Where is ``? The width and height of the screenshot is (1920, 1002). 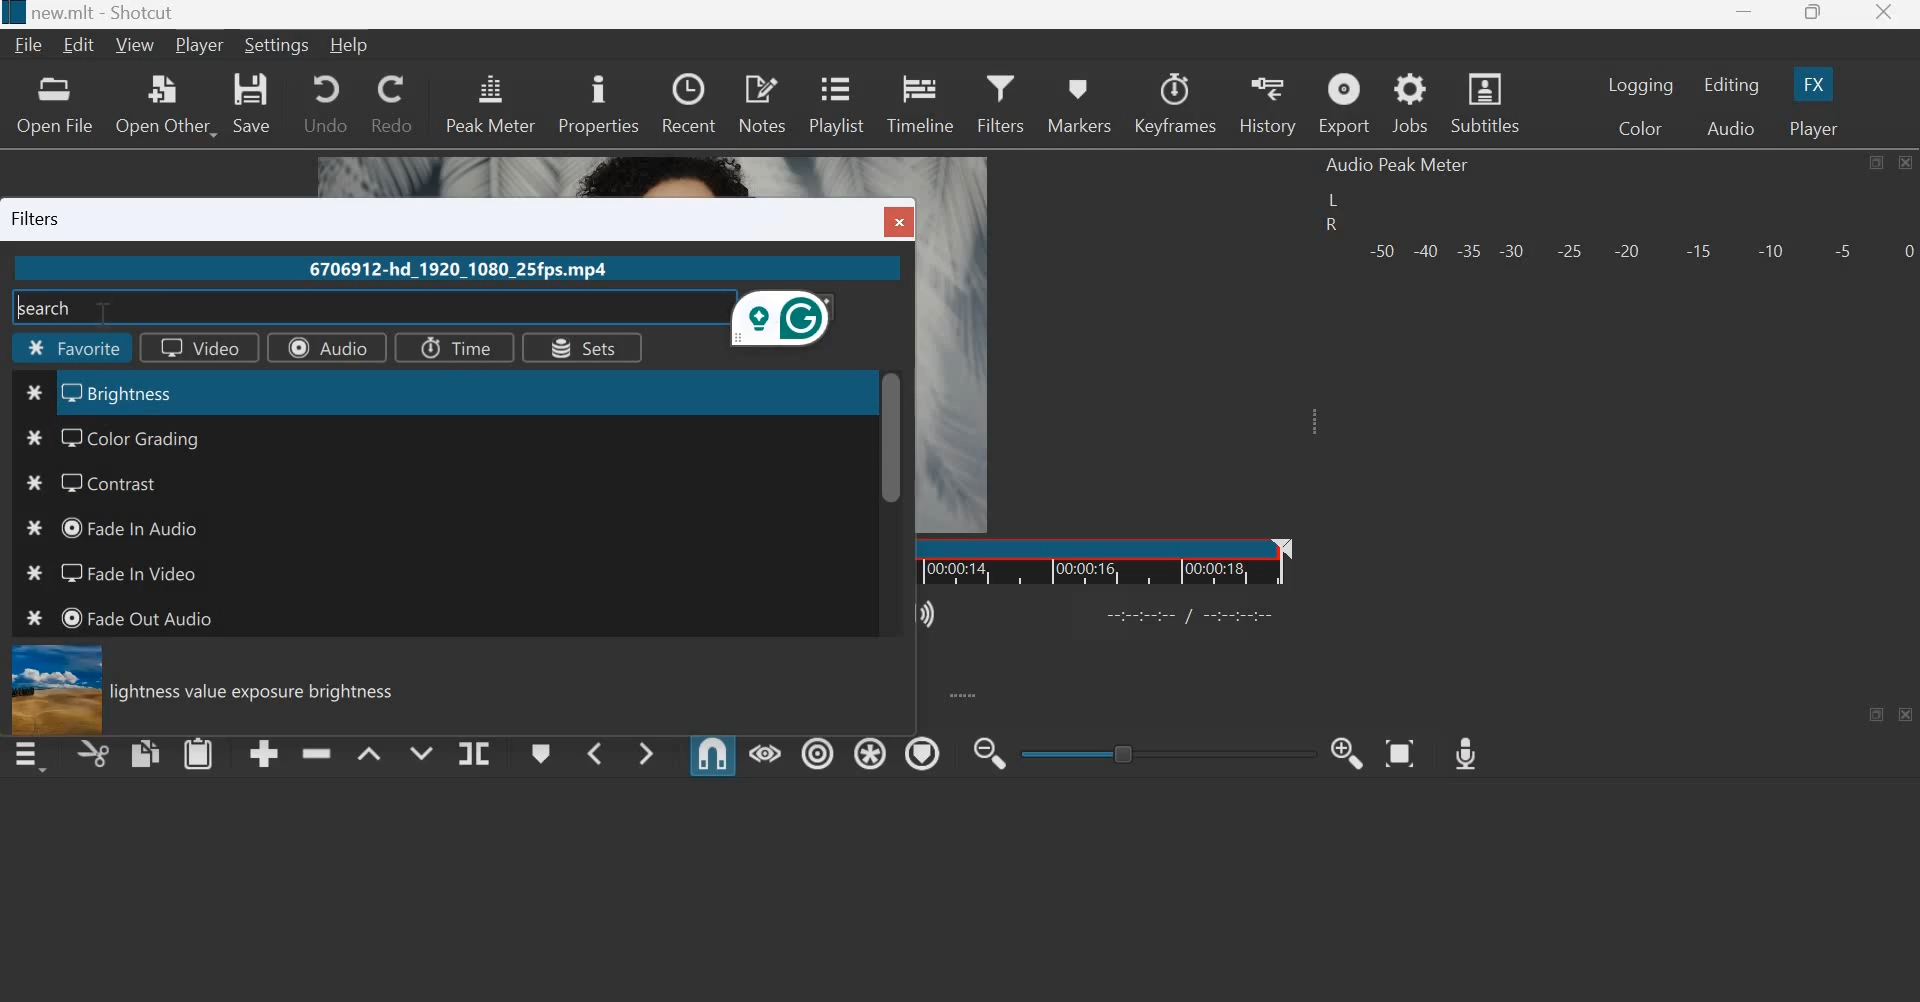  is located at coordinates (1193, 613).